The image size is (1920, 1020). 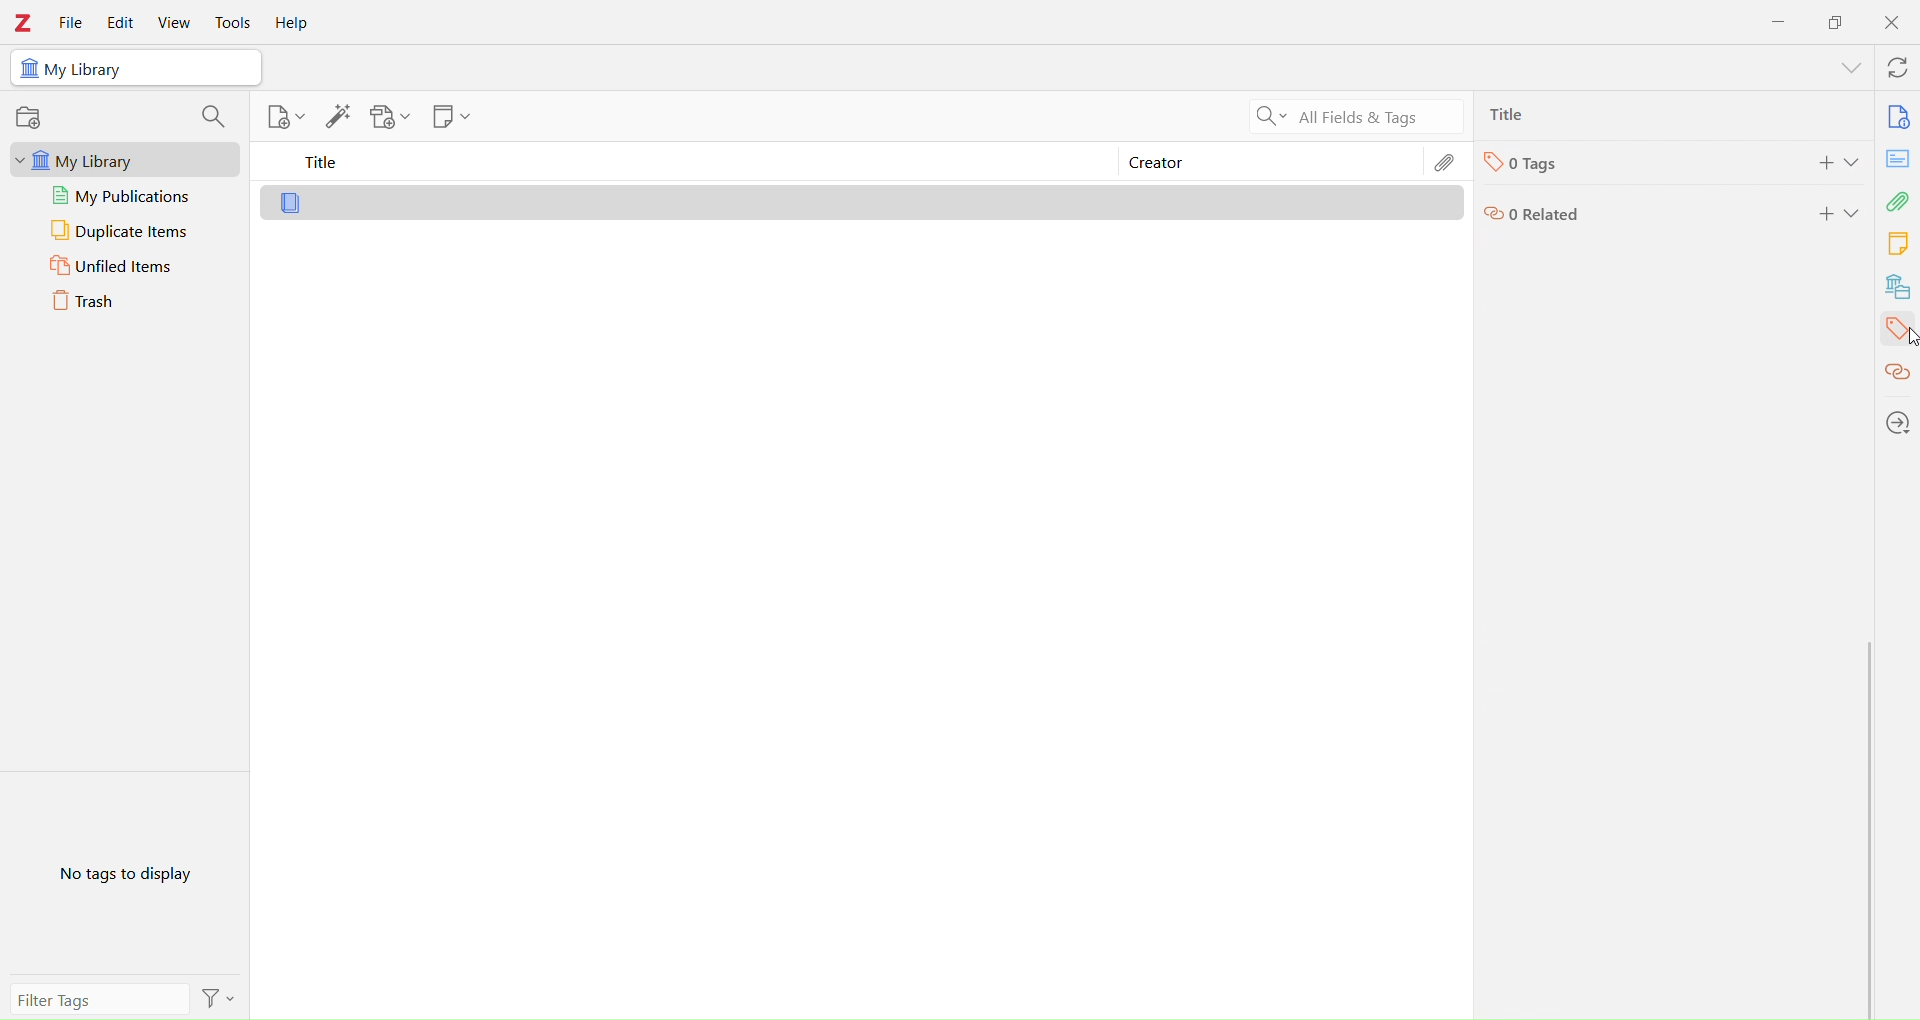 What do you see at coordinates (126, 232) in the screenshot?
I see `Duplicate Items` at bounding box center [126, 232].